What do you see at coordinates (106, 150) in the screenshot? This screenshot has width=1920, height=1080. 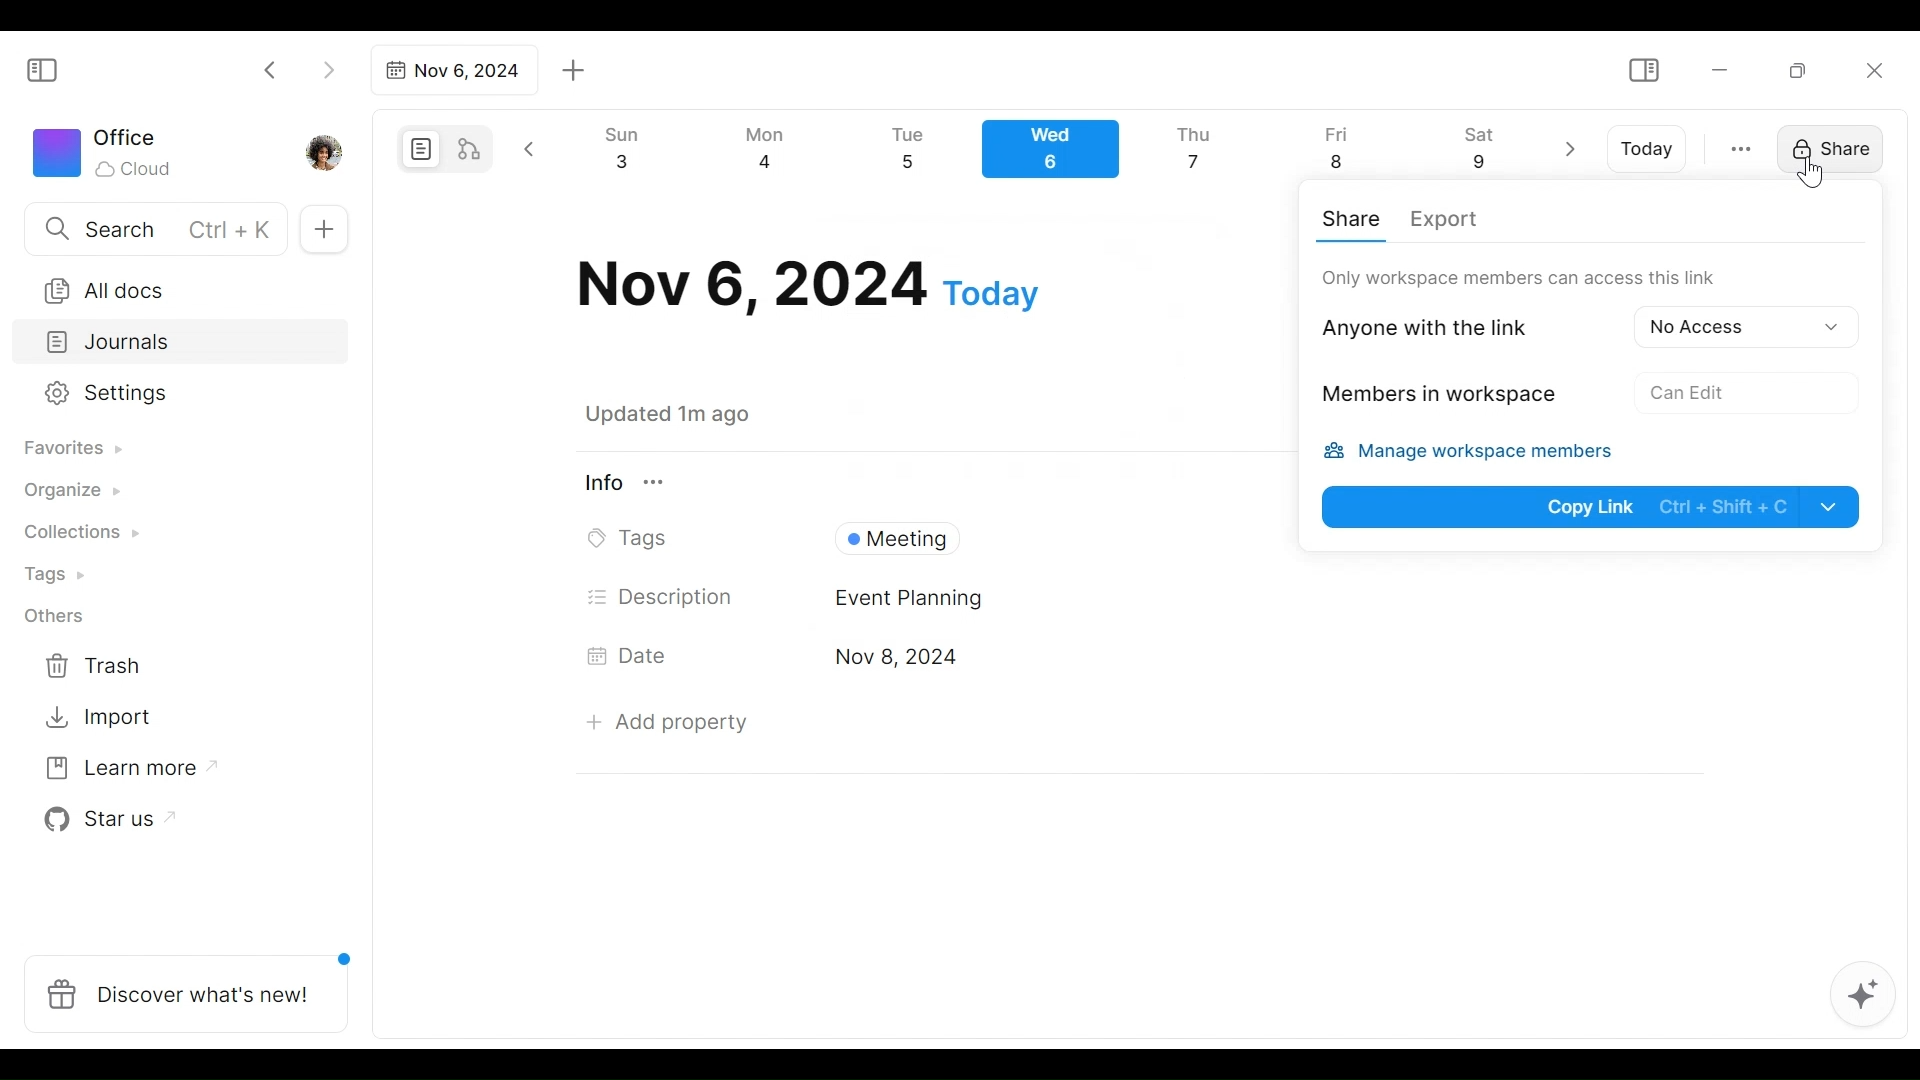 I see `Workspace icon` at bounding box center [106, 150].